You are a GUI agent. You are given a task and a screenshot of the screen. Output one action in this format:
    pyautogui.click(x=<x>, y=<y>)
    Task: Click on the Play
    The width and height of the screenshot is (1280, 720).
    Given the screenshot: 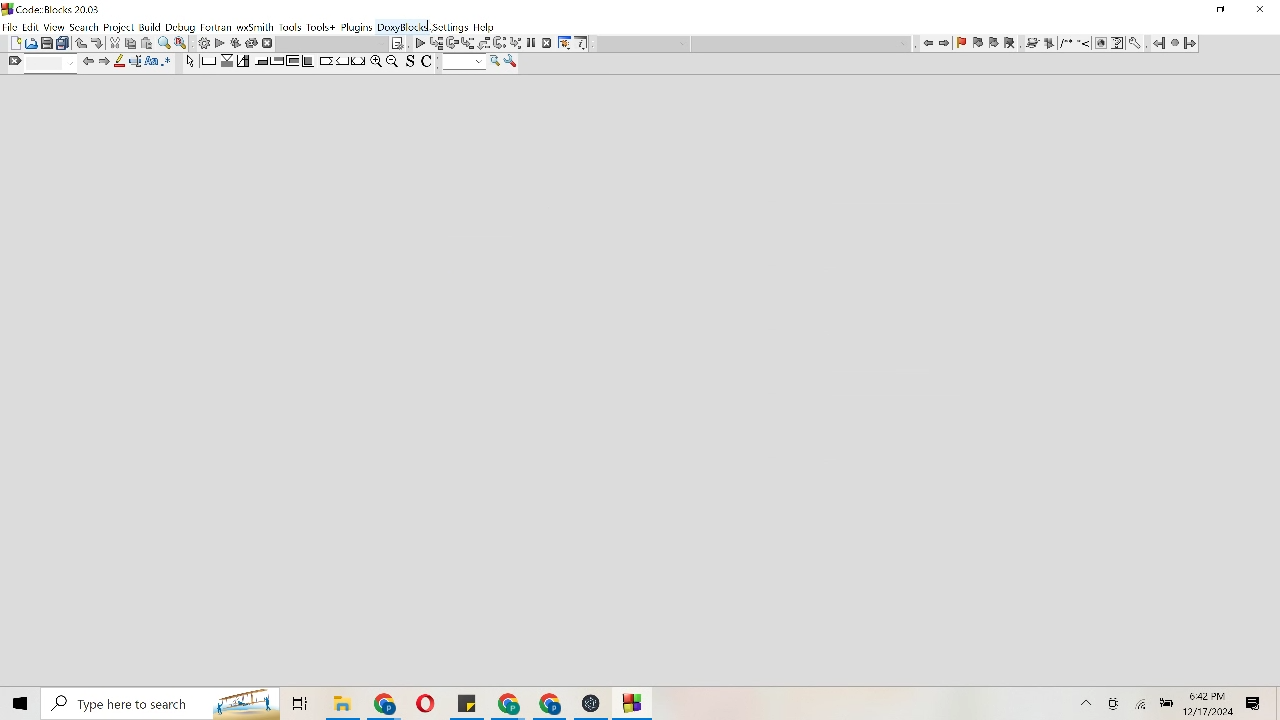 What is the action you would take?
    pyautogui.click(x=220, y=43)
    